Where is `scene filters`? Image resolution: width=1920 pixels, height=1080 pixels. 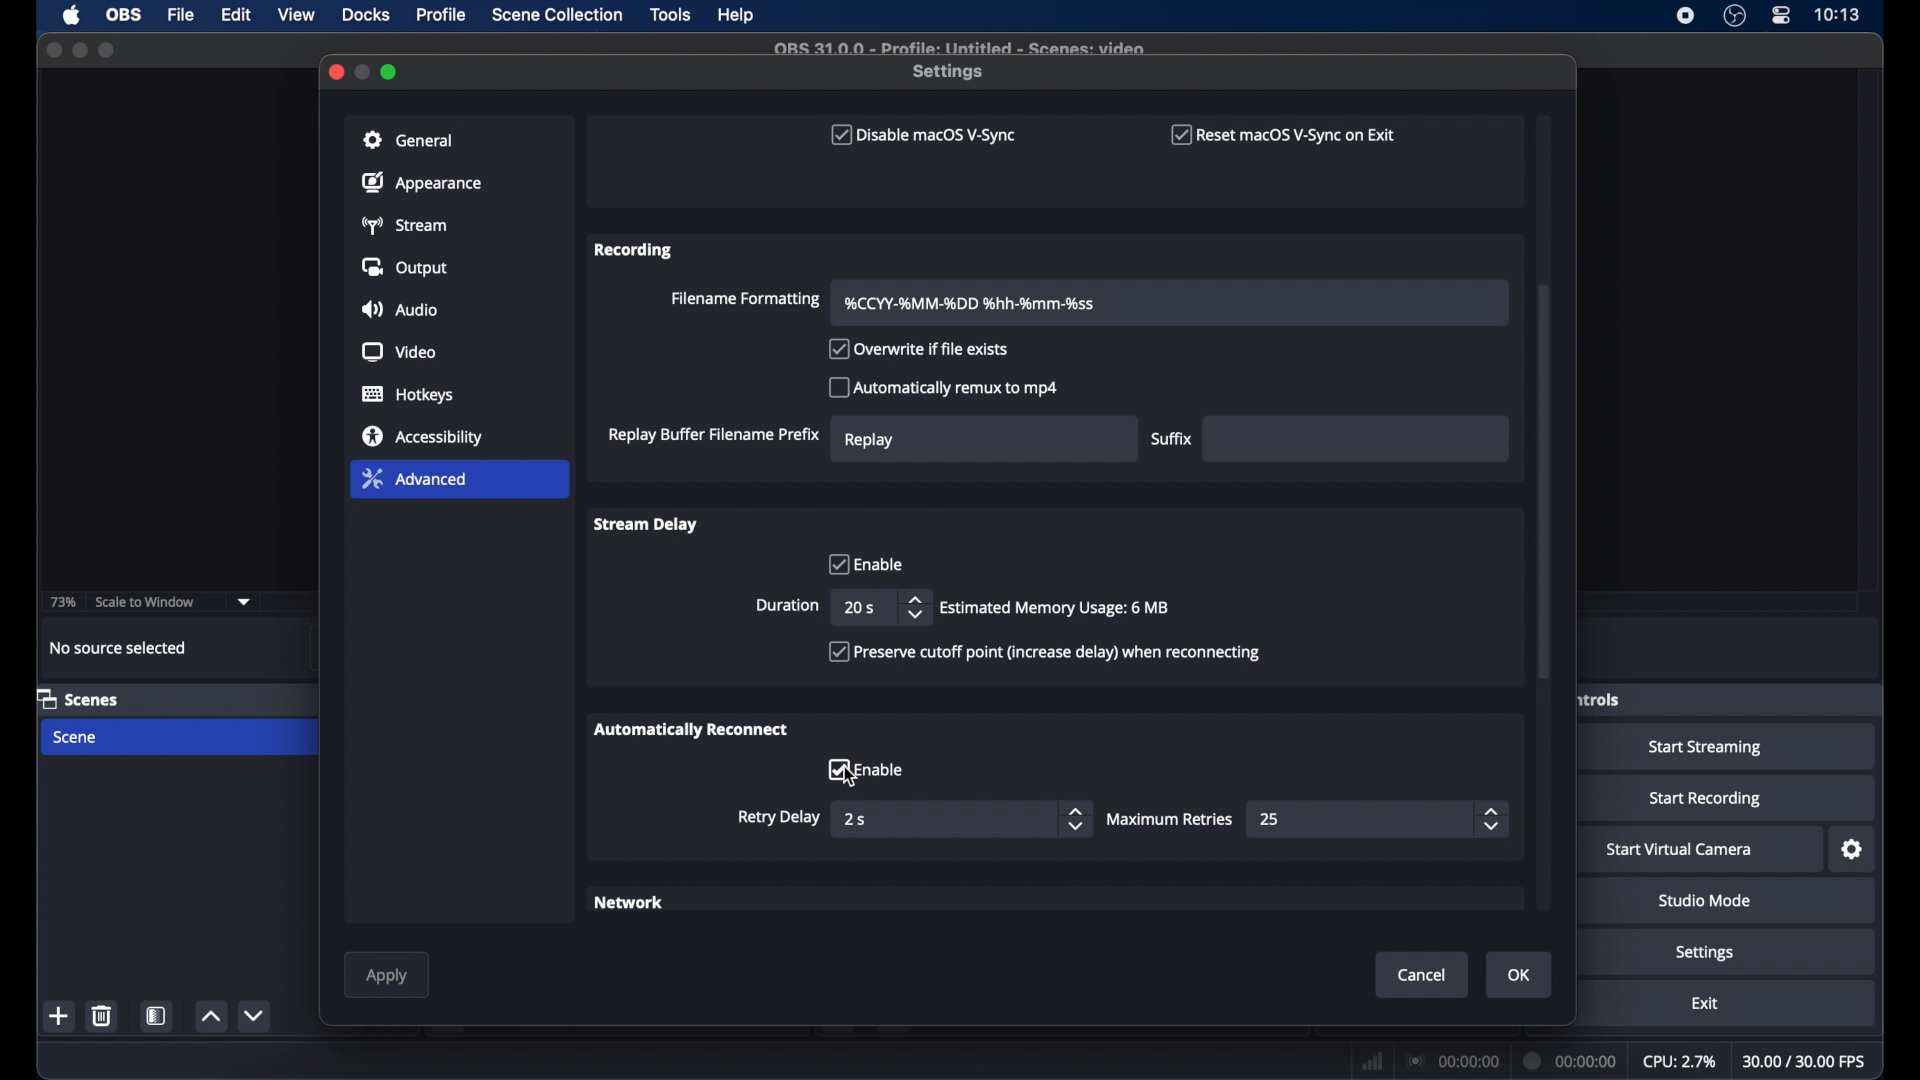
scene filters is located at coordinates (158, 1016).